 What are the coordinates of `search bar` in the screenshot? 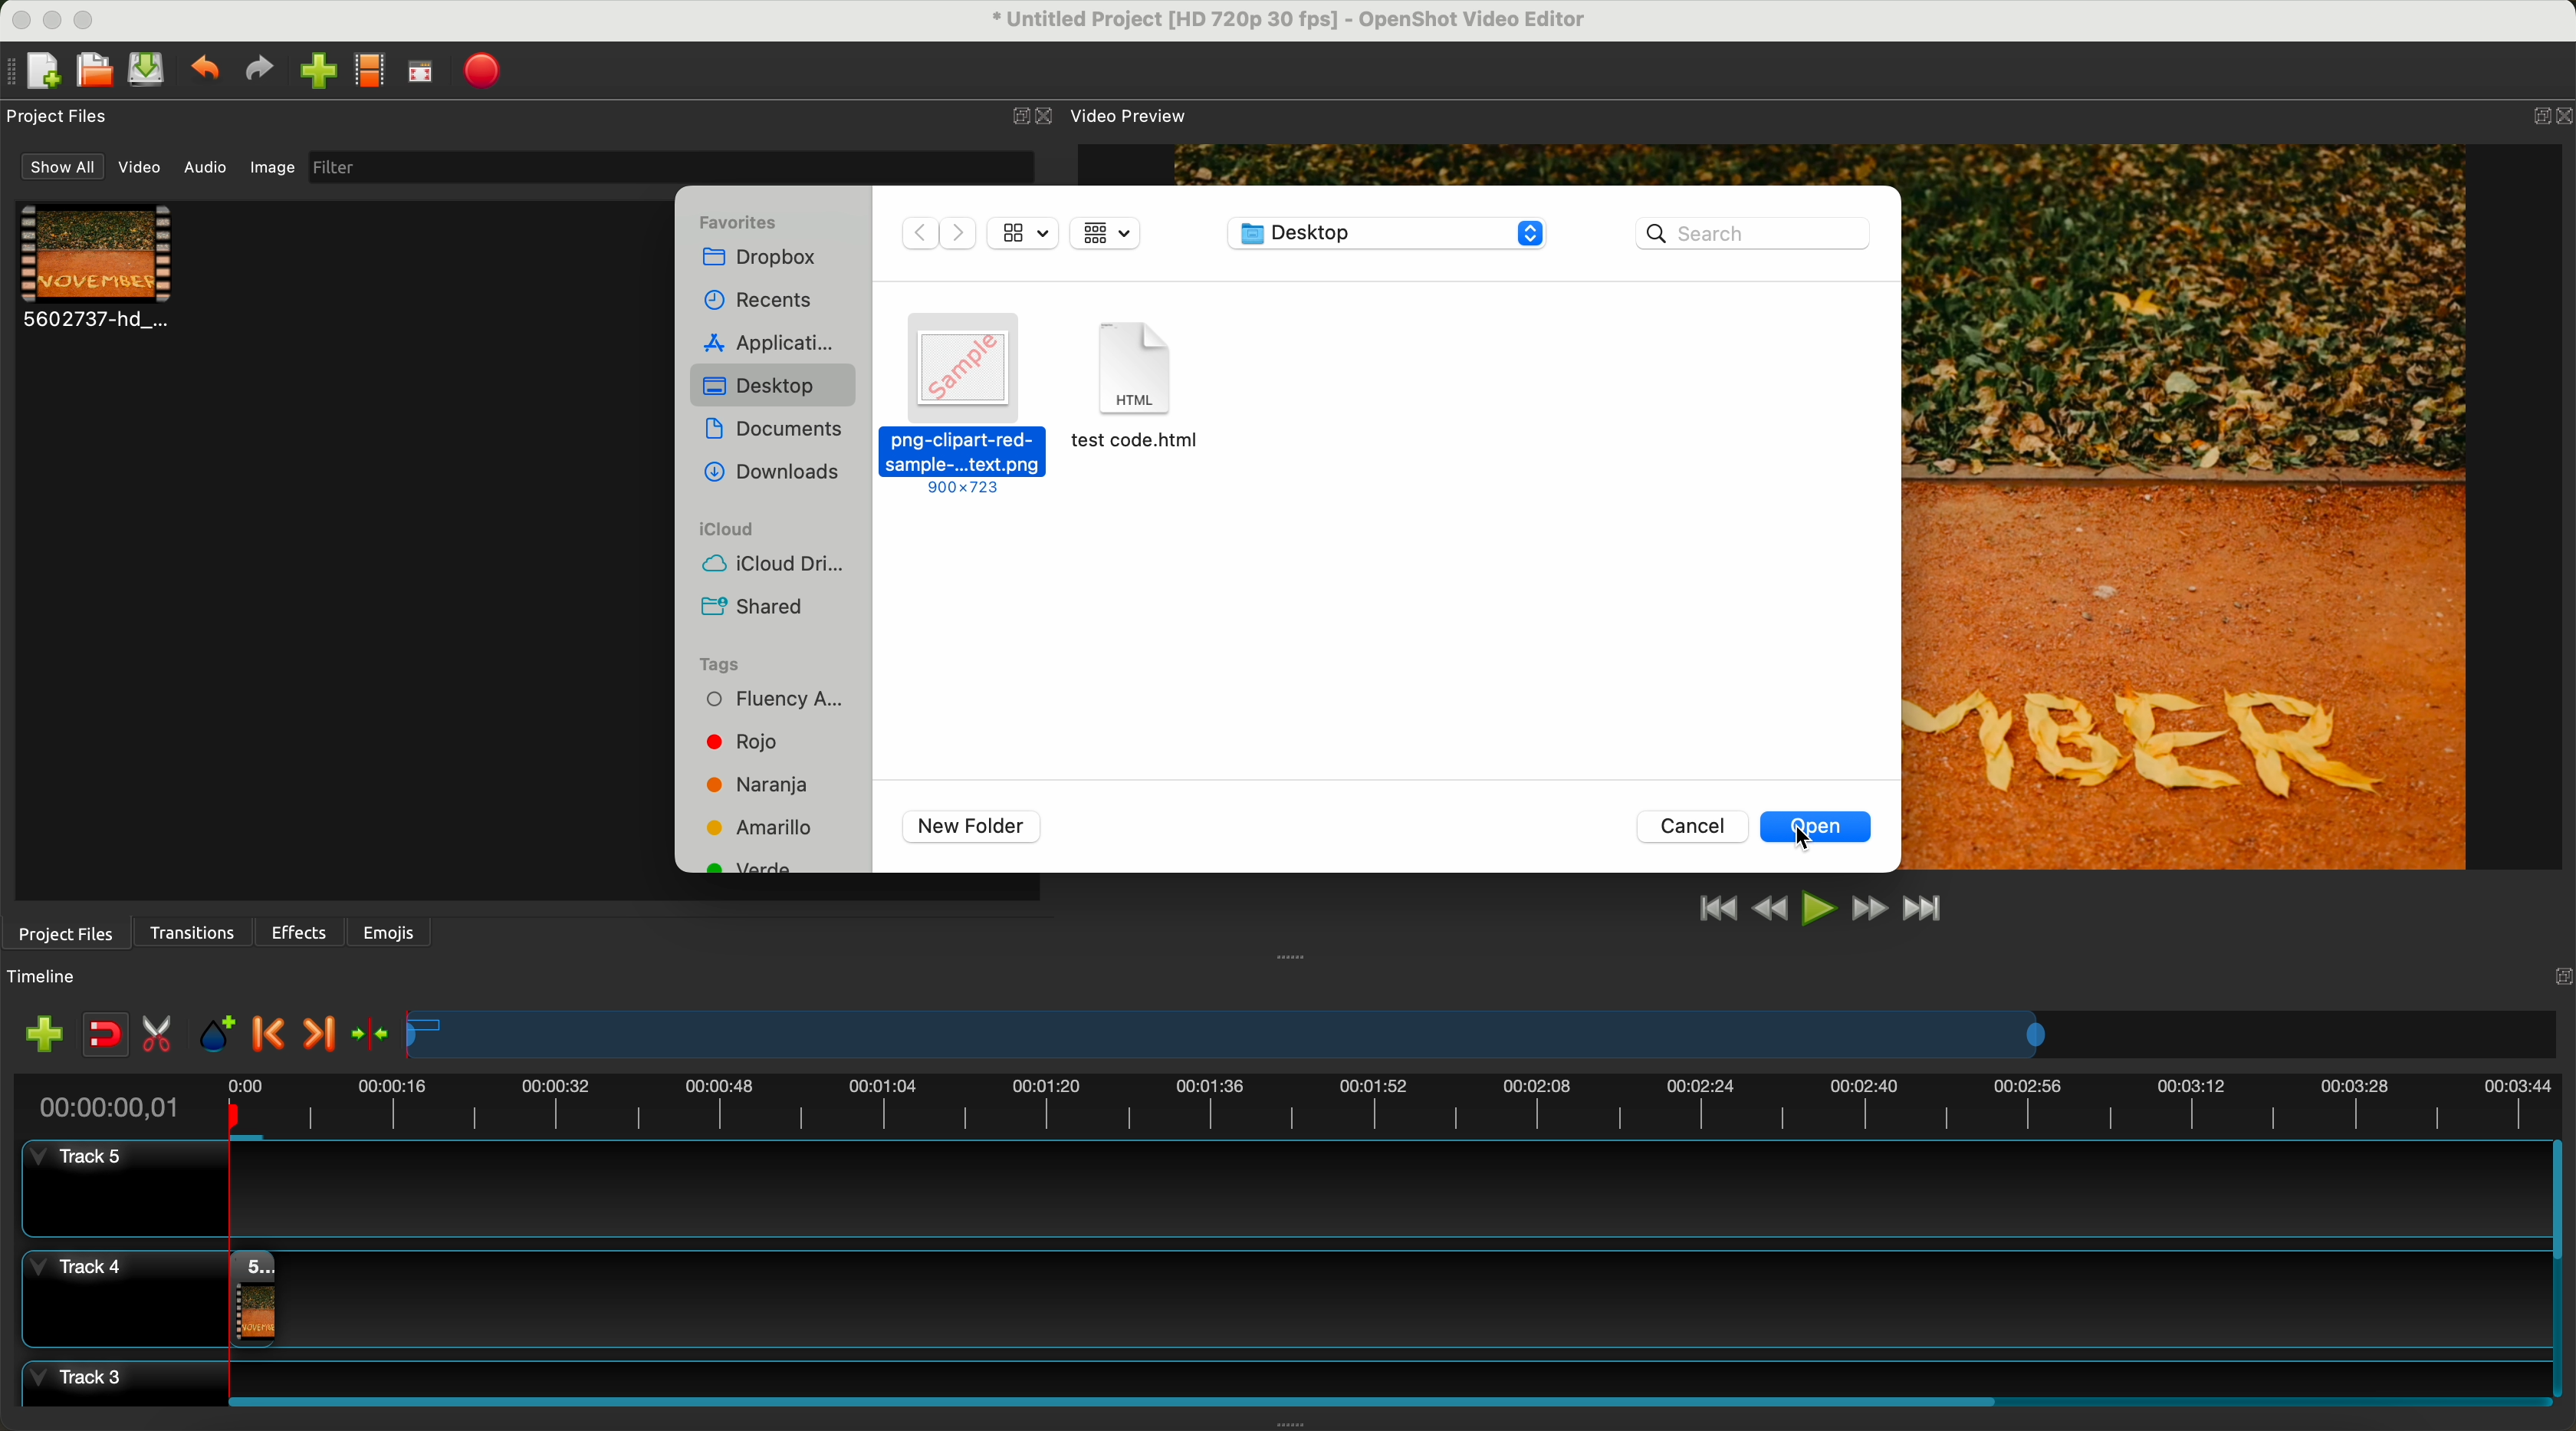 It's located at (1753, 232).